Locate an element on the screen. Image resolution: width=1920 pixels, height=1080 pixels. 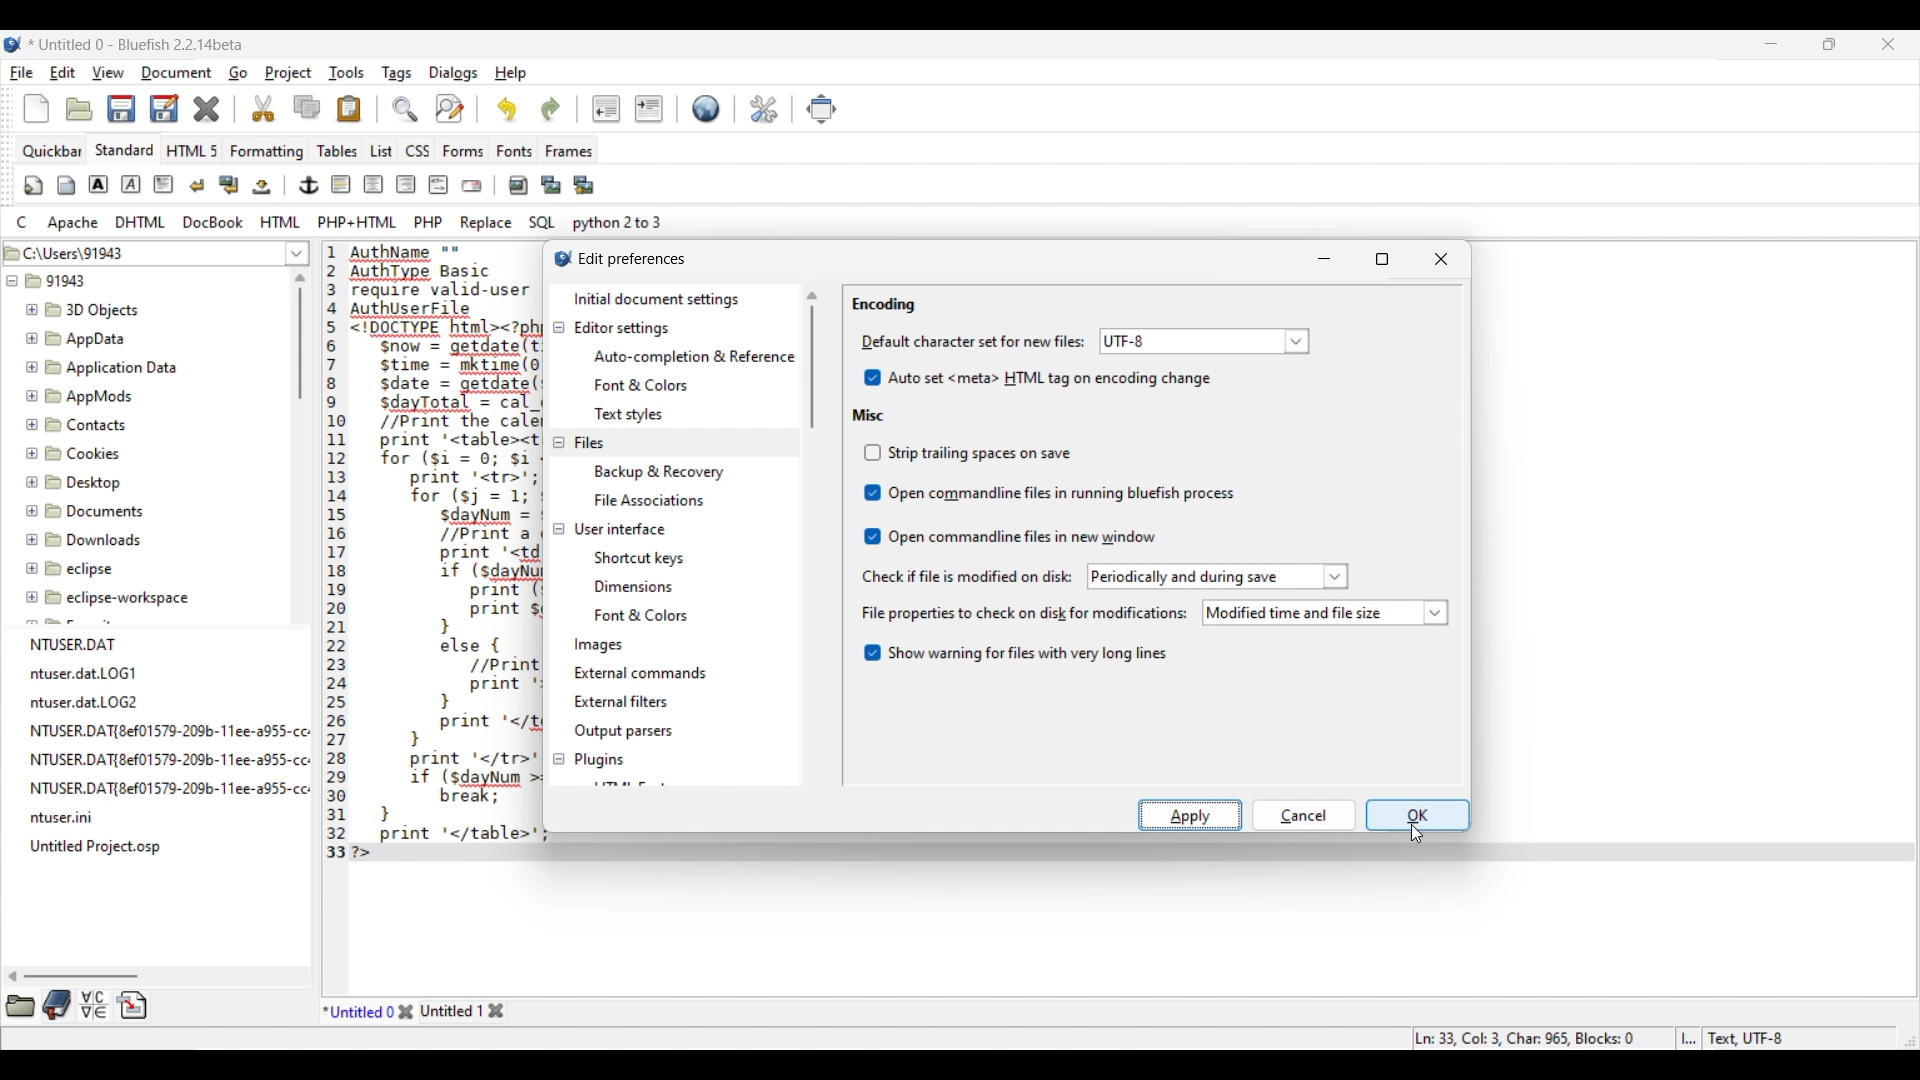
Fonts is located at coordinates (515, 151).